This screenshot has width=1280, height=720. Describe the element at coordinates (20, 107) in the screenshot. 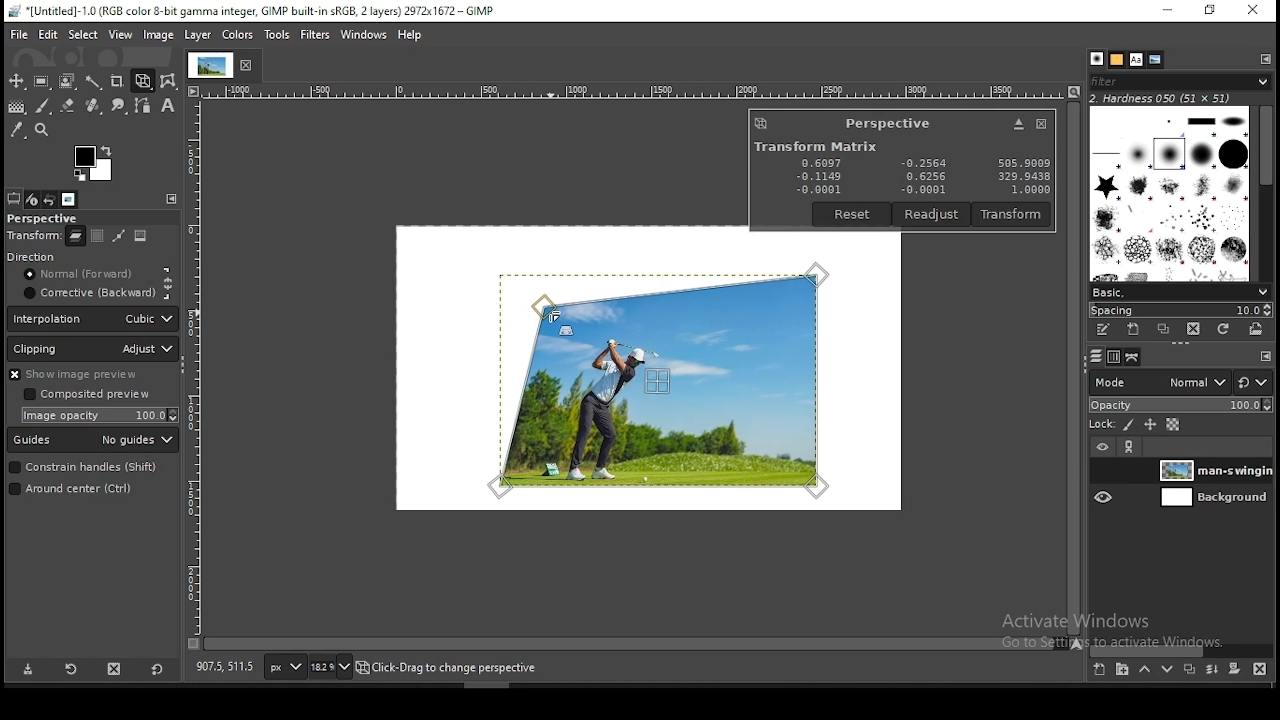

I see `gradient tool` at that location.